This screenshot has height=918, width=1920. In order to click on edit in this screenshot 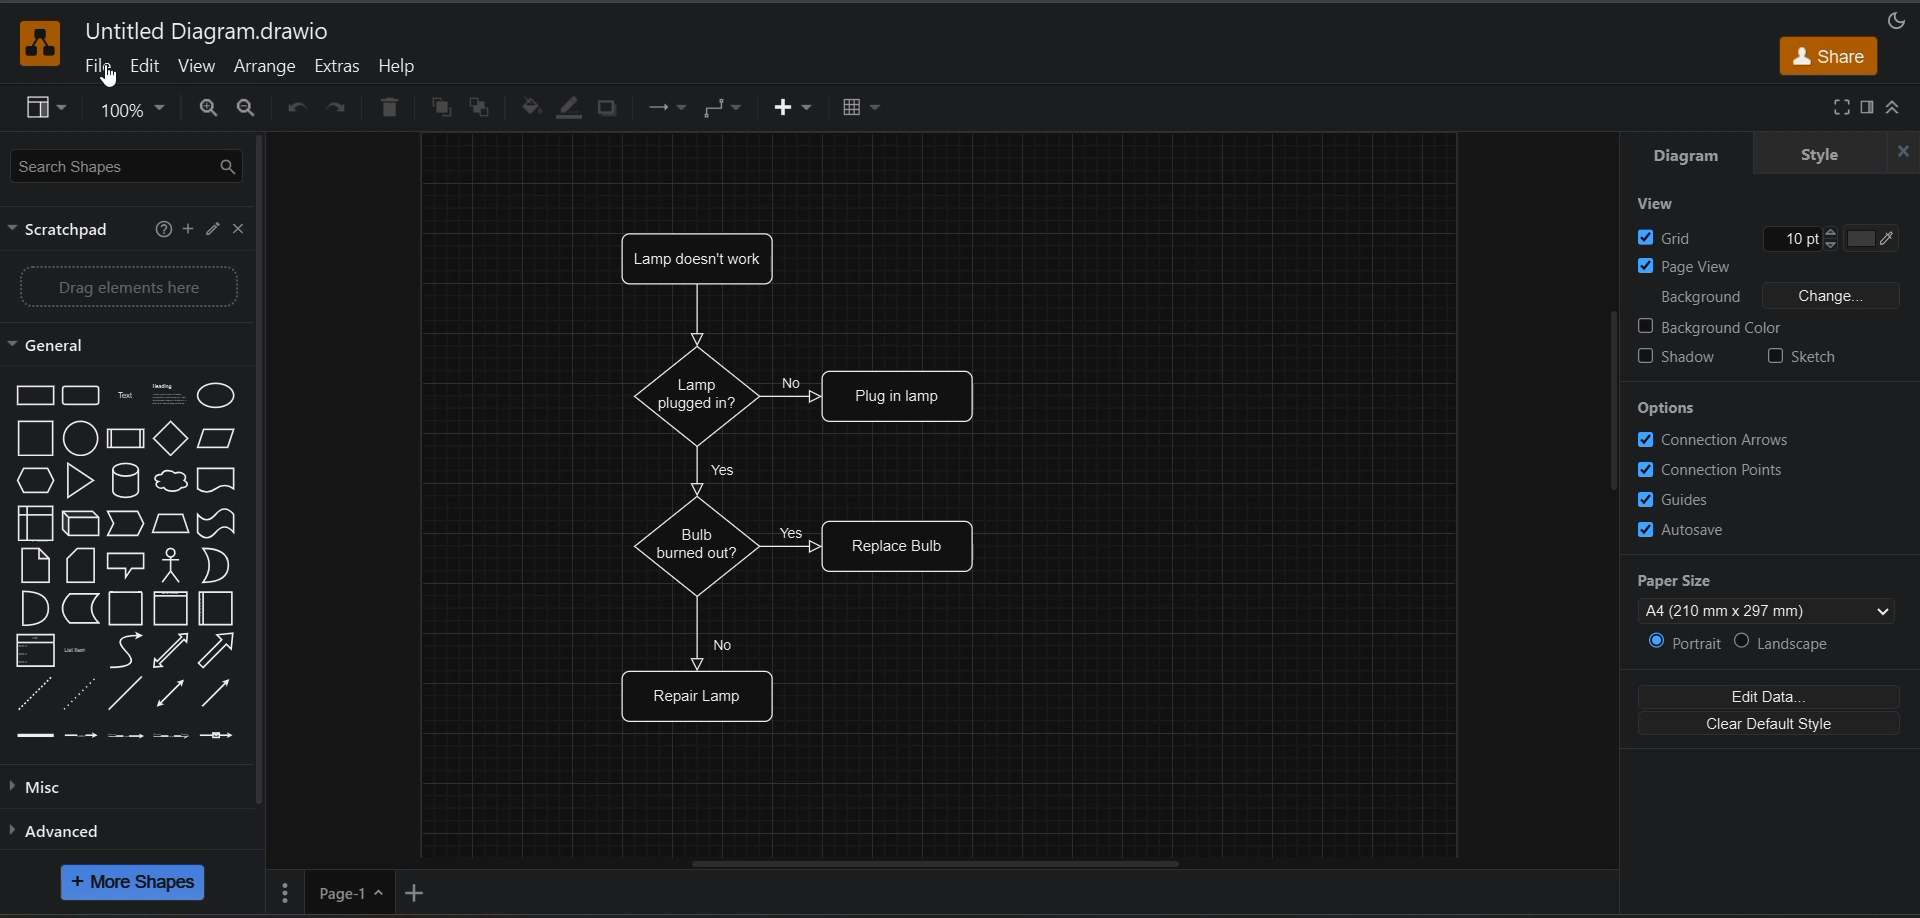, I will do `click(143, 68)`.